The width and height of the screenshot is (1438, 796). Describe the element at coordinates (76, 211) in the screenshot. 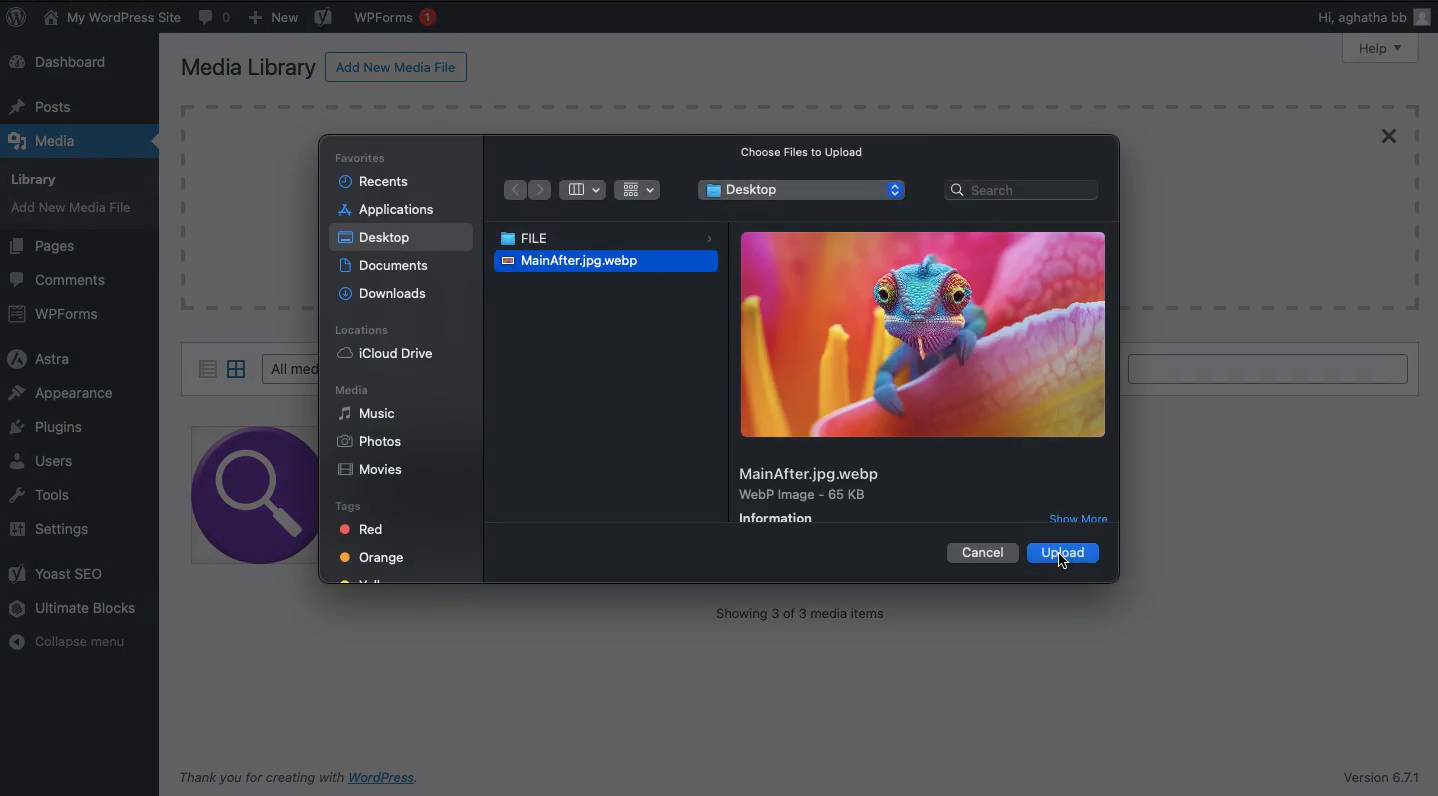

I see `Add new media` at that location.